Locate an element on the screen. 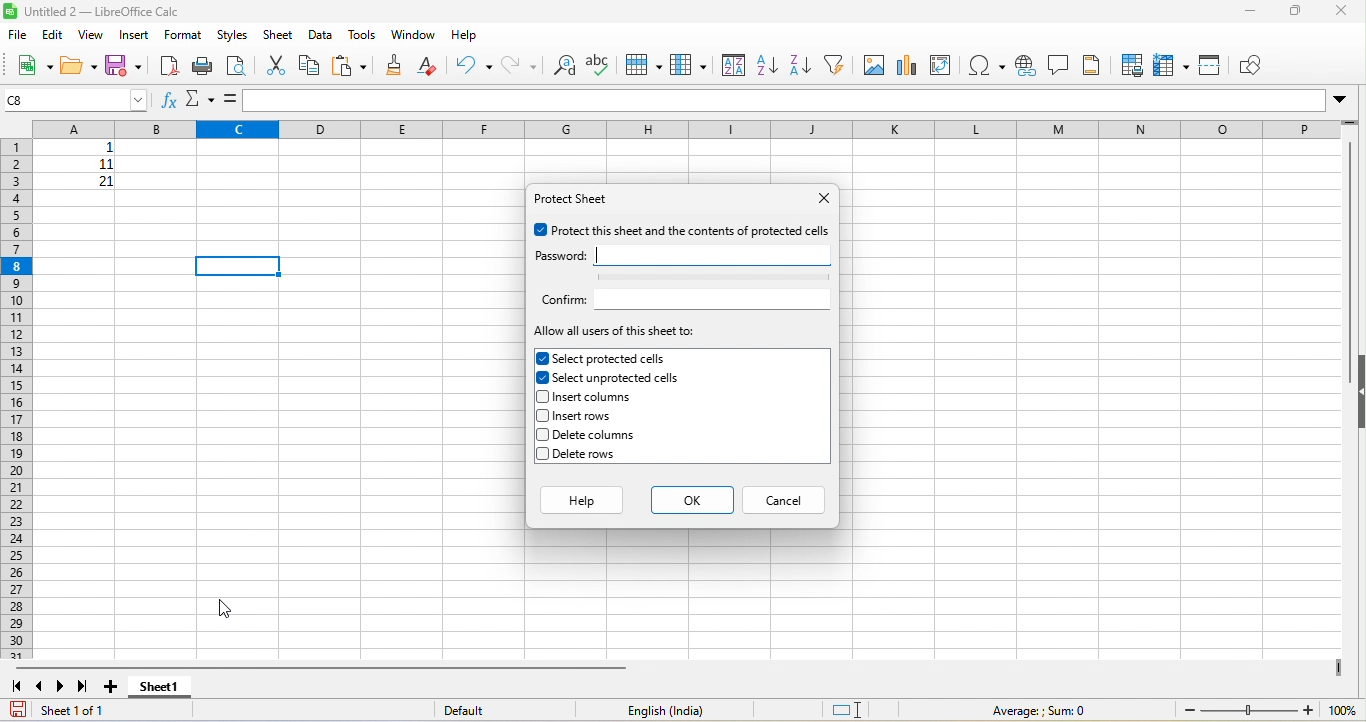  ok is located at coordinates (692, 500).